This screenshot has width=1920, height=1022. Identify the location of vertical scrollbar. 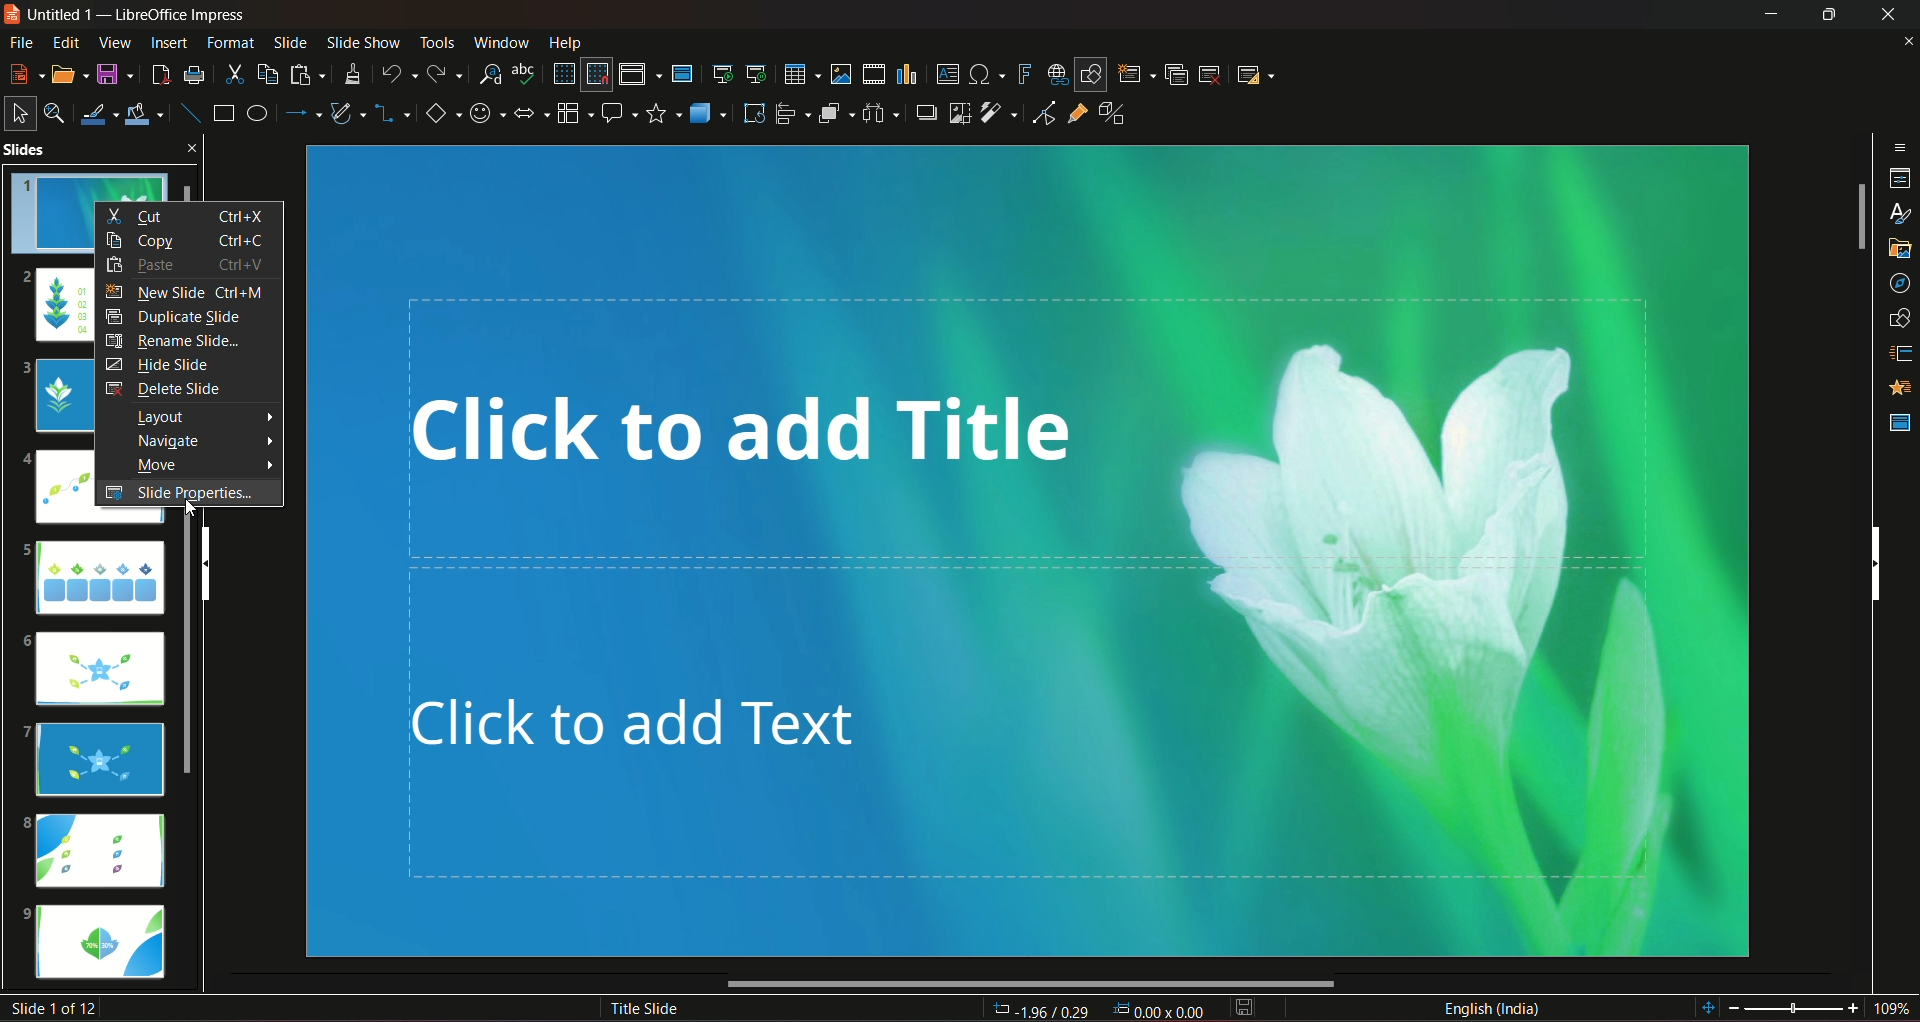
(1875, 561).